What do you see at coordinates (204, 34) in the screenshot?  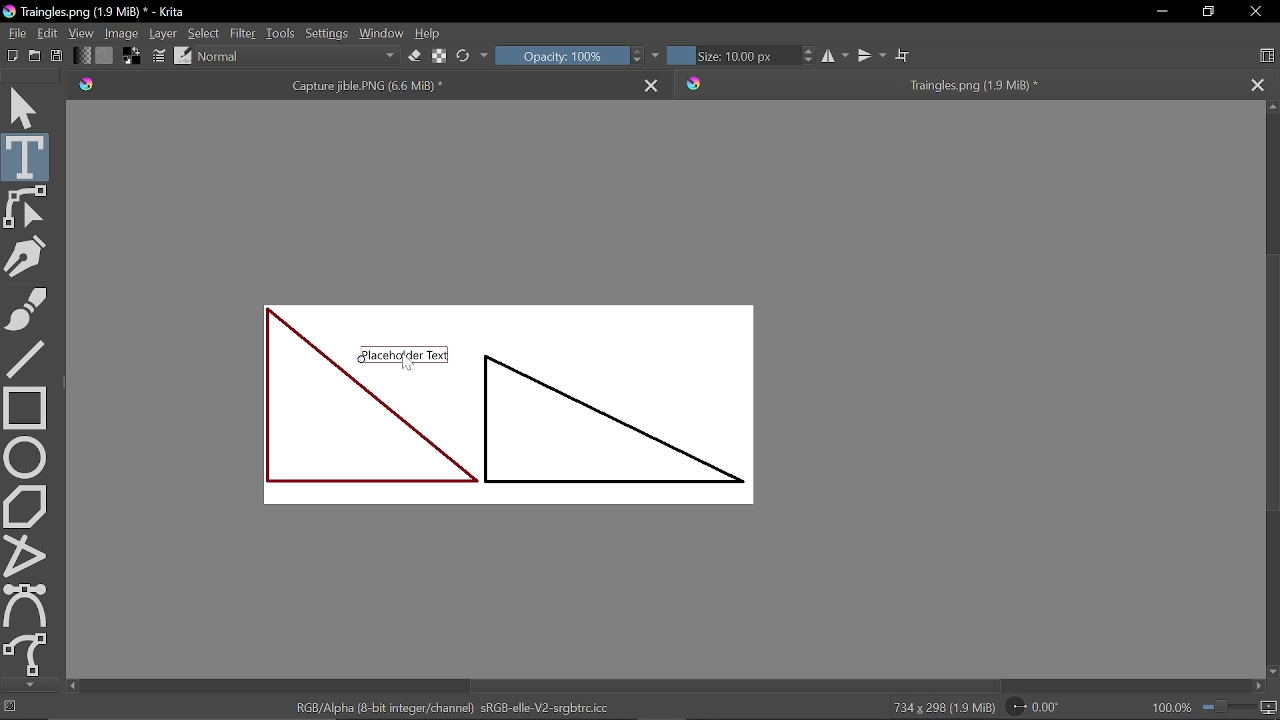 I see `Select` at bounding box center [204, 34].